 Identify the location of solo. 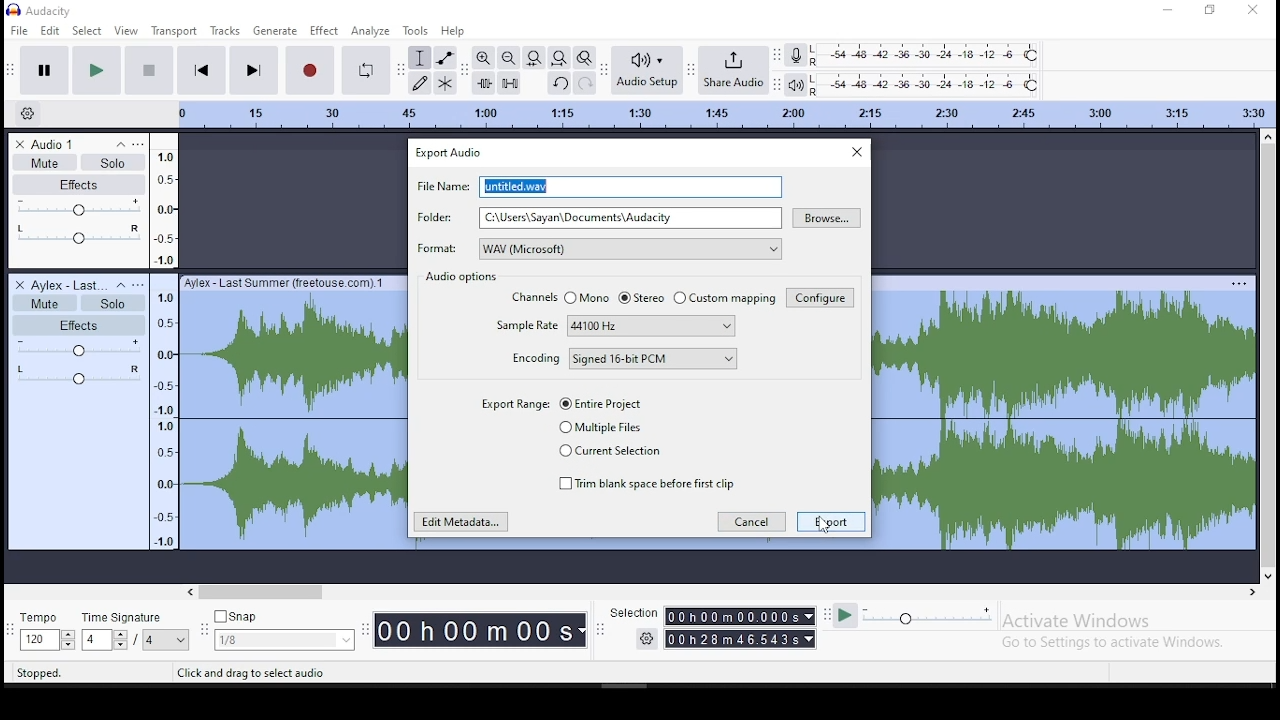
(116, 163).